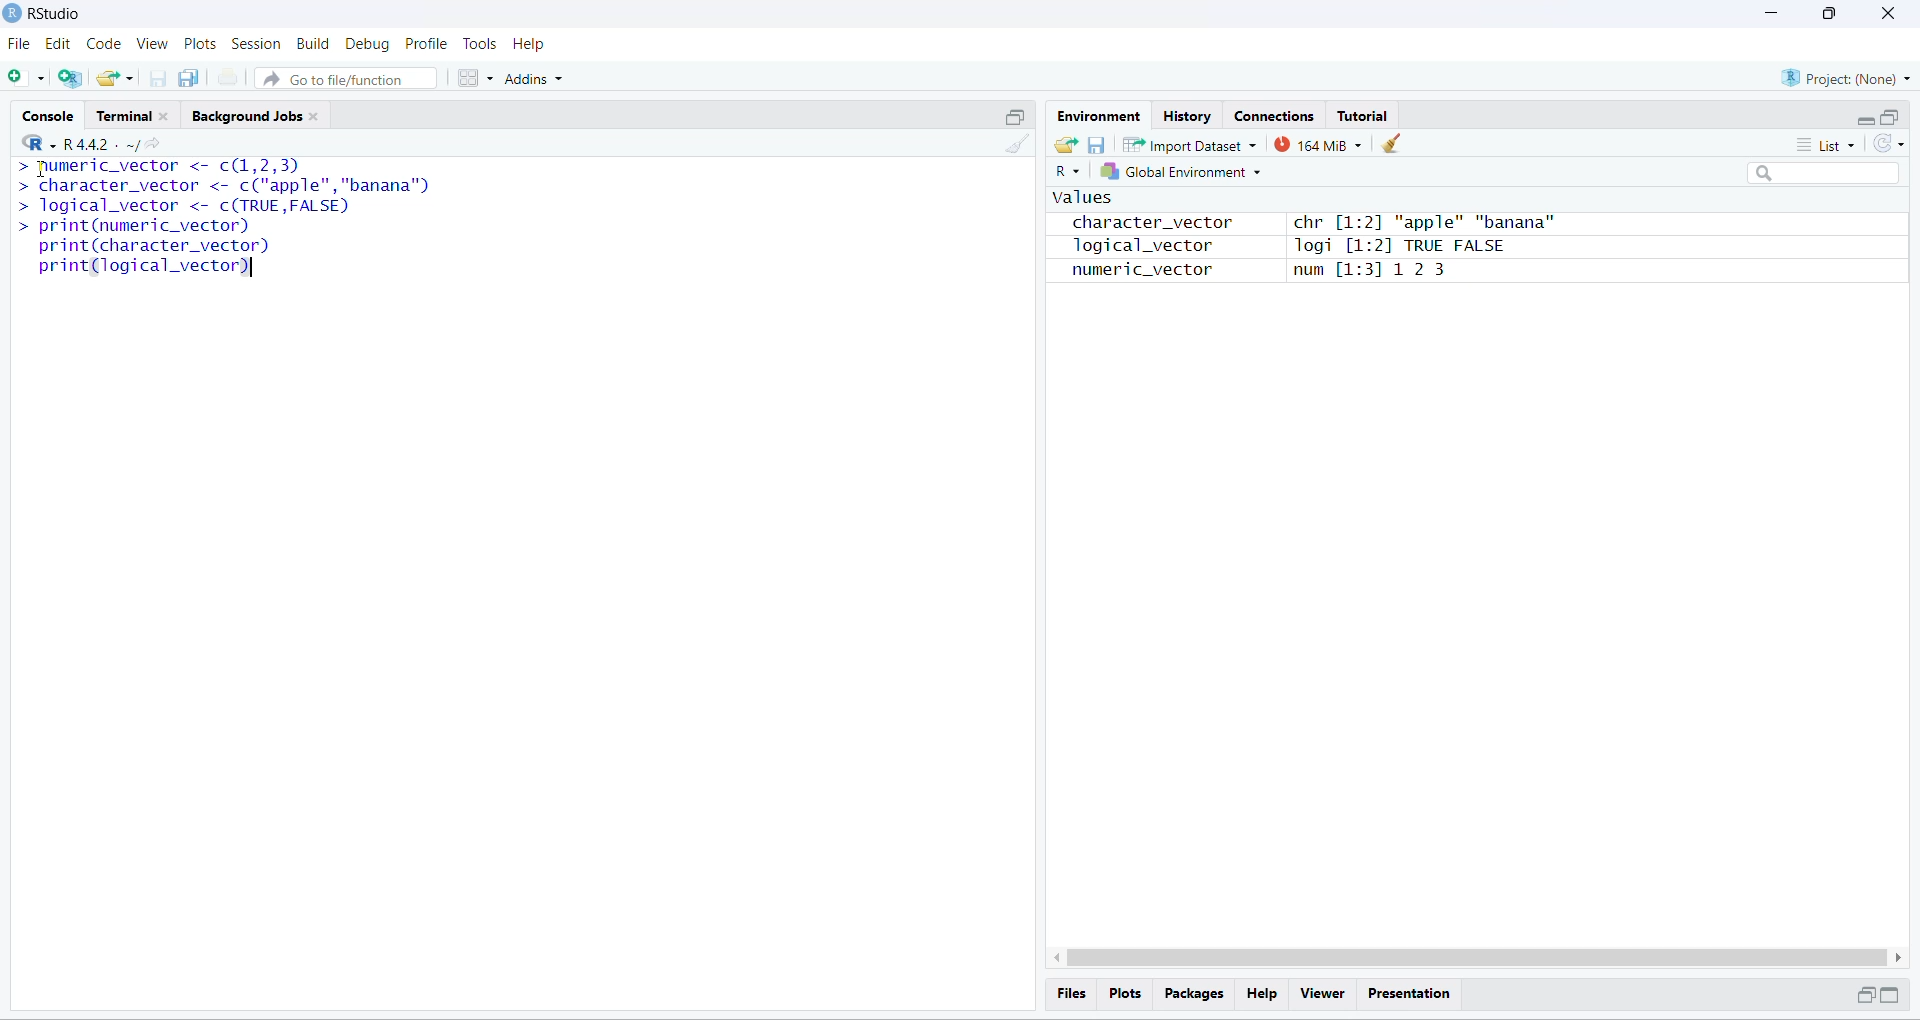 Image resolution: width=1920 pixels, height=1020 pixels. What do you see at coordinates (115, 77) in the screenshot?
I see `open existing project` at bounding box center [115, 77].